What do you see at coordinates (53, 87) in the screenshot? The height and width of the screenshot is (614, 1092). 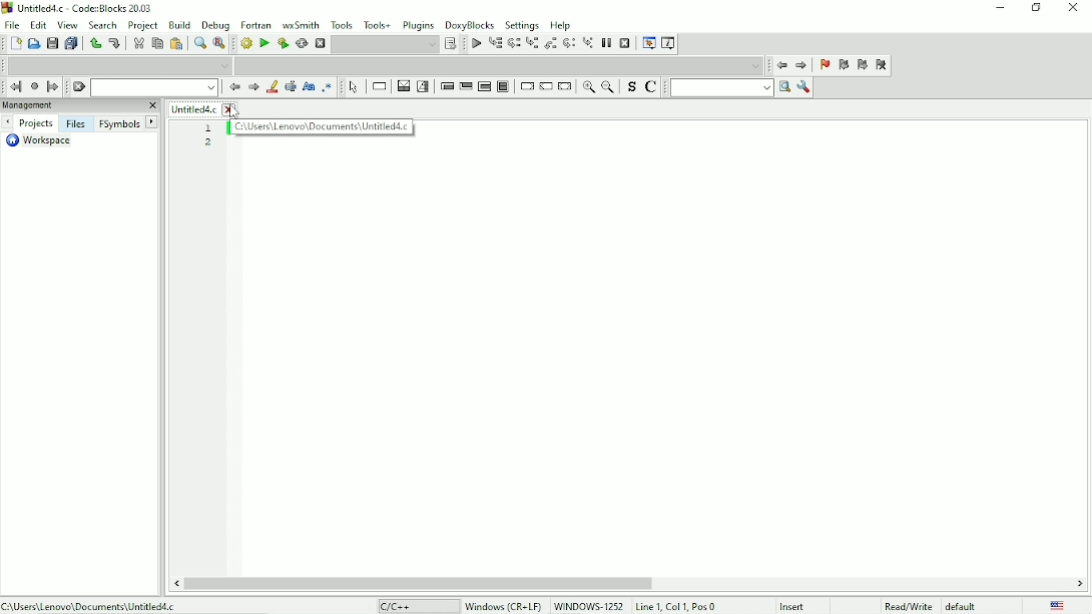 I see `Jump forward` at bounding box center [53, 87].